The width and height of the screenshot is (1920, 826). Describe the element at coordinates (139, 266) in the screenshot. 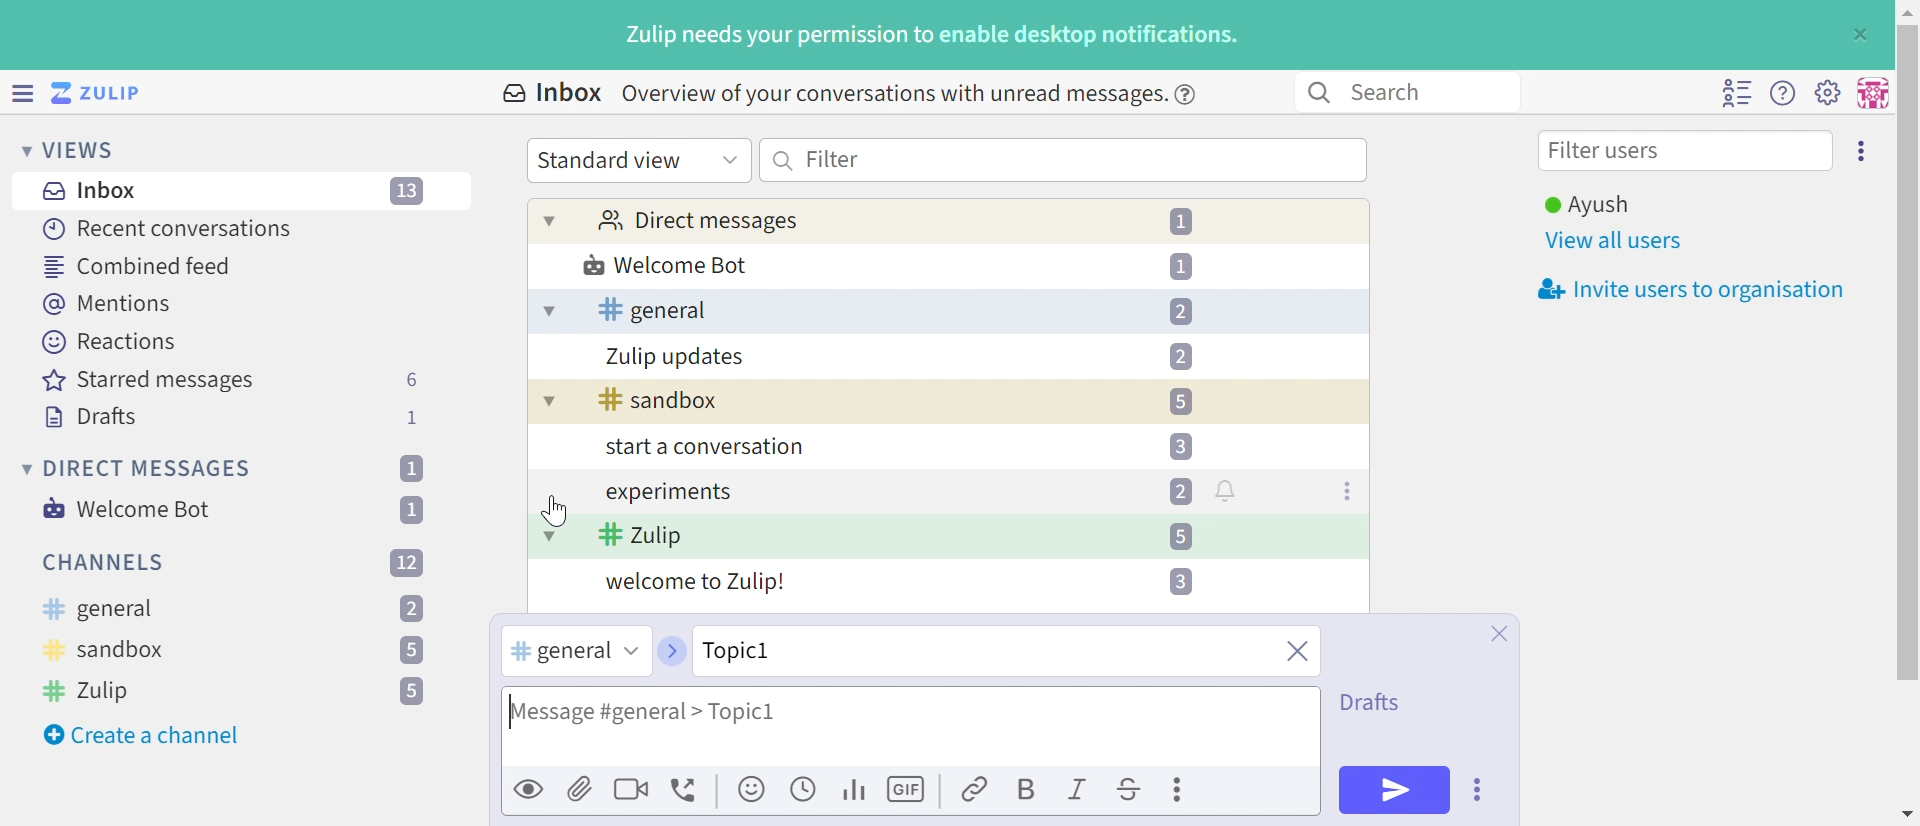

I see `Combined feed` at that location.